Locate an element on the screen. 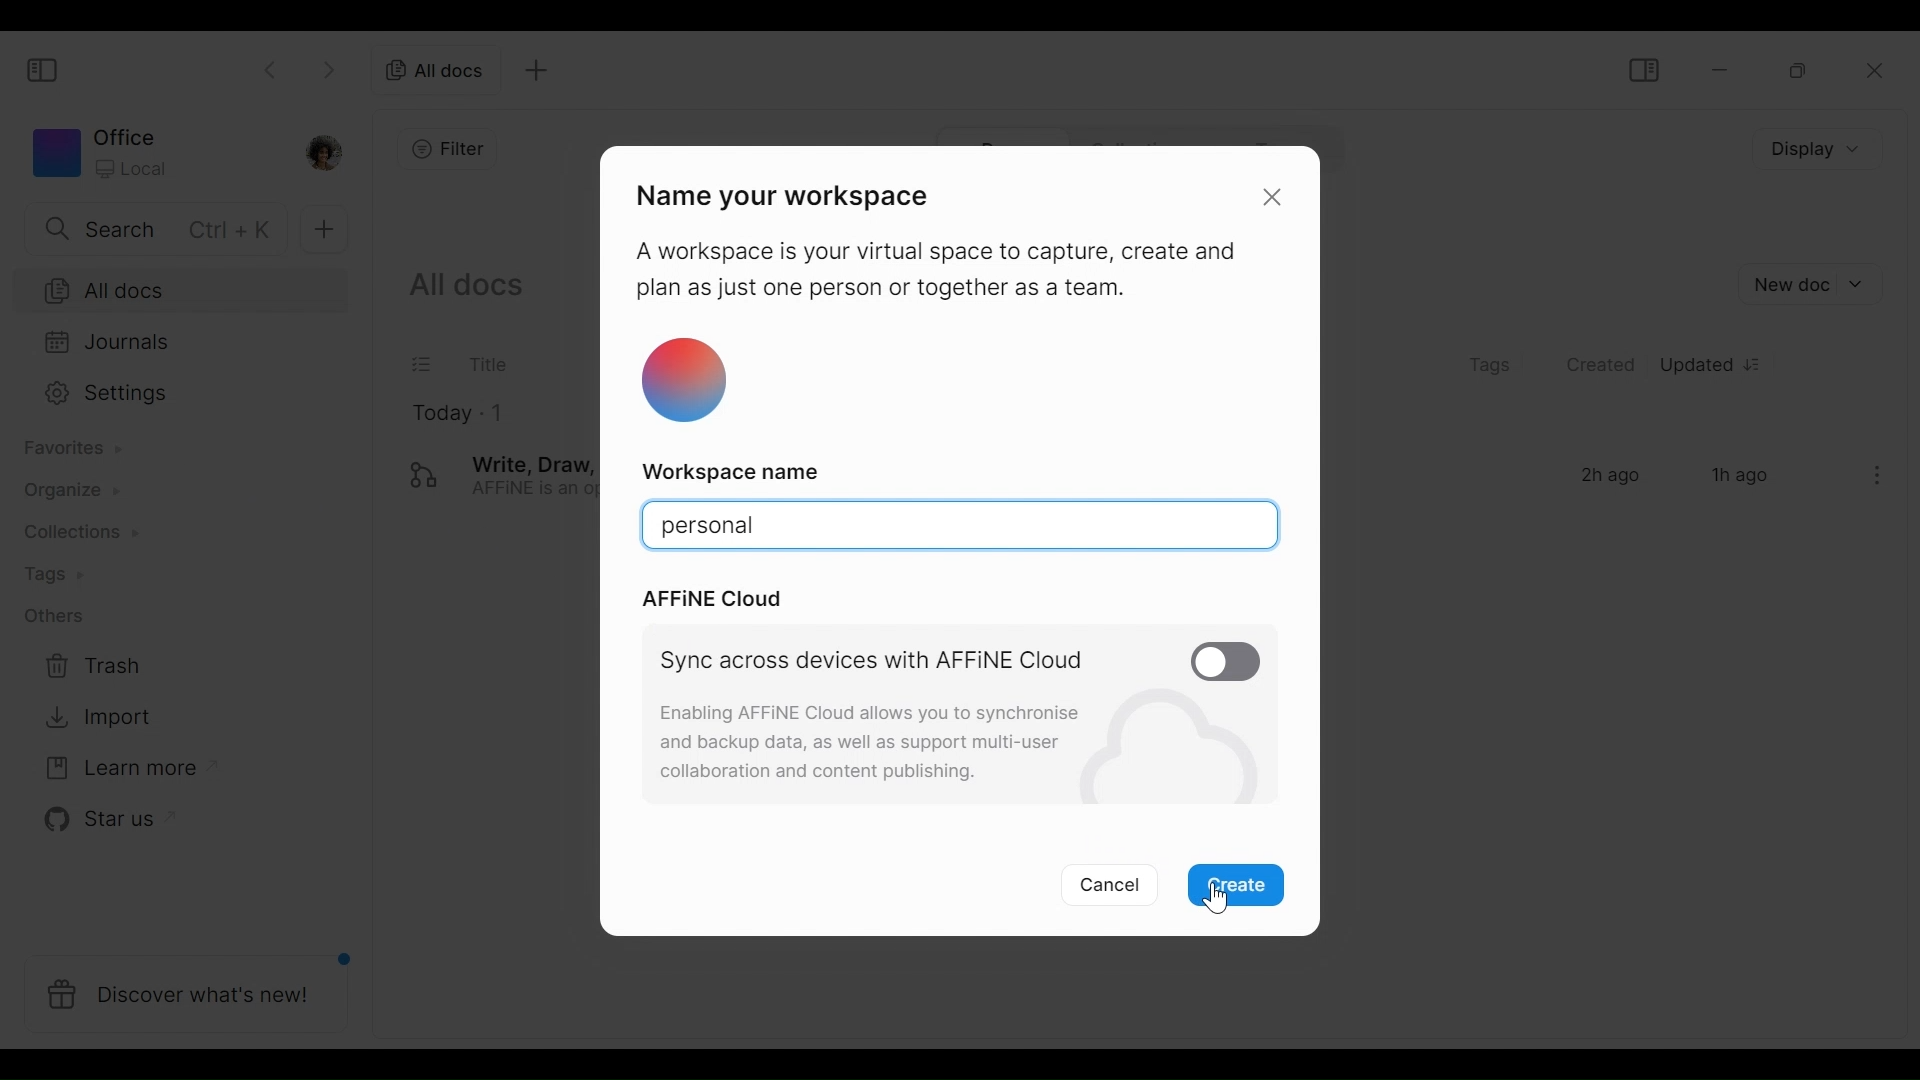  enable/disable is located at coordinates (1224, 660).